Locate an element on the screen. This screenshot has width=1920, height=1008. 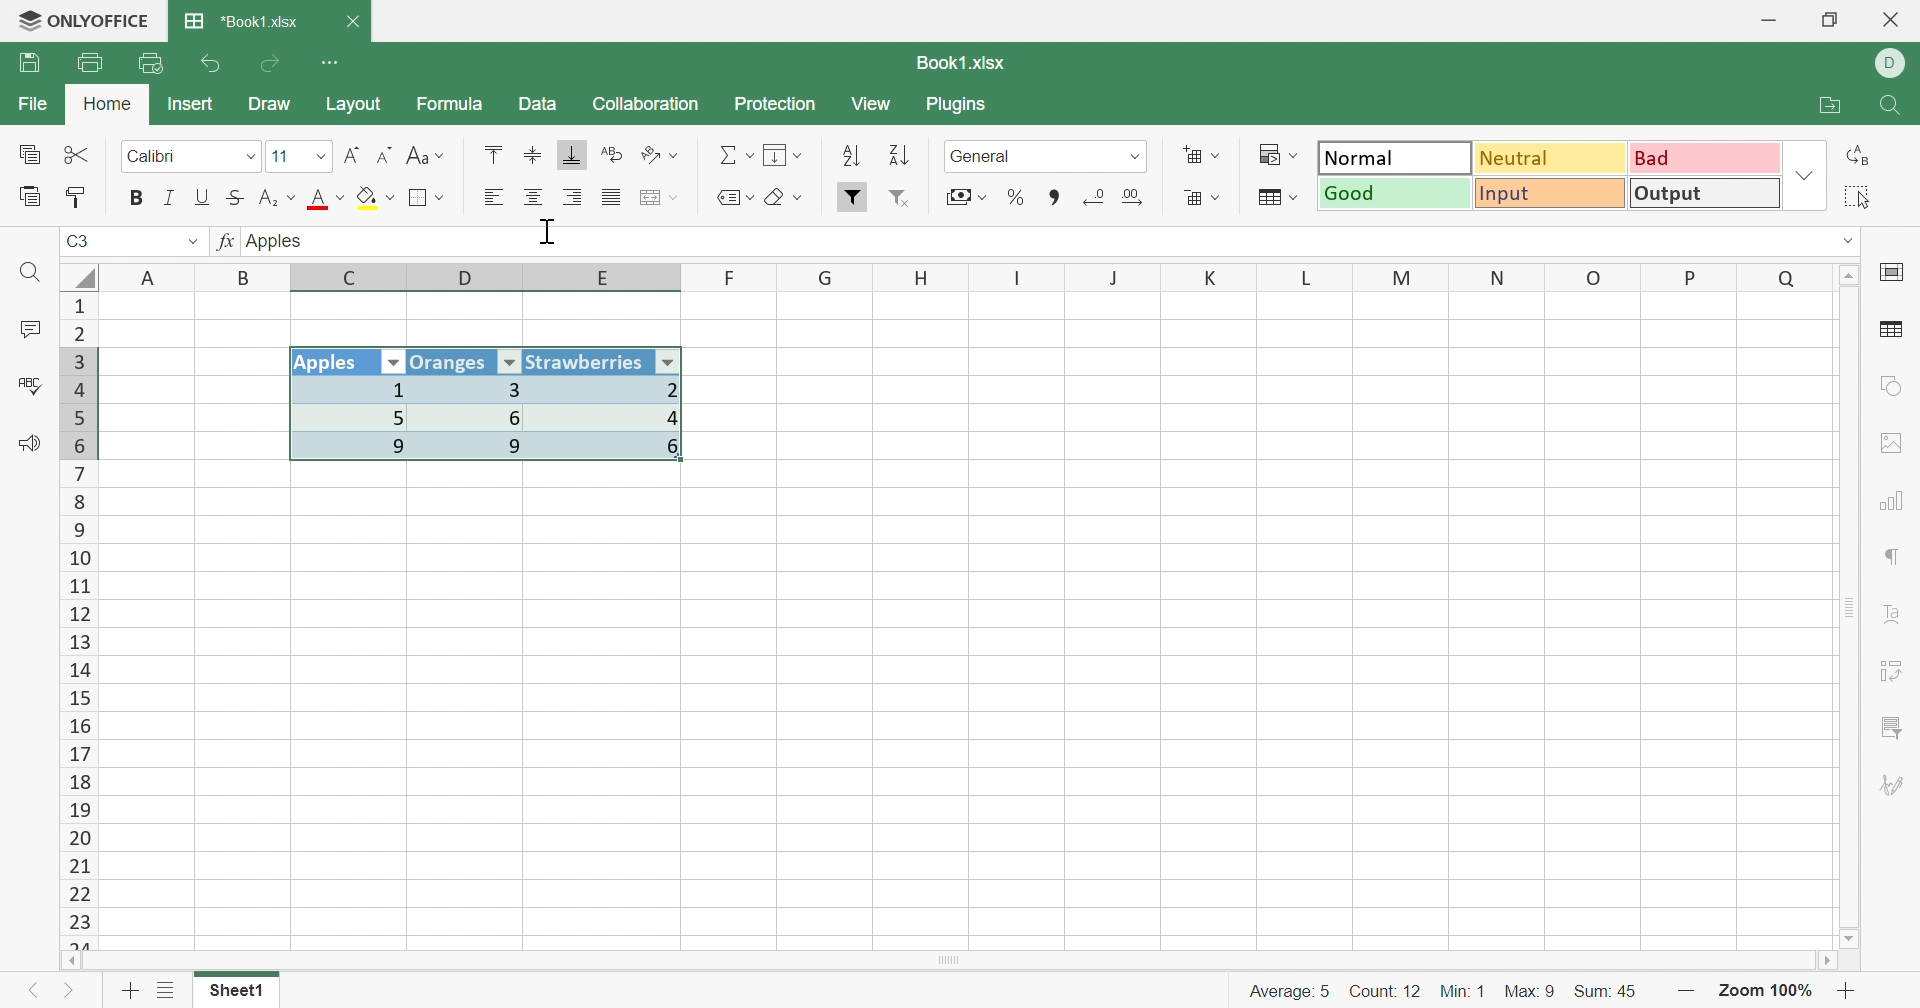
General is located at coordinates (987, 156).